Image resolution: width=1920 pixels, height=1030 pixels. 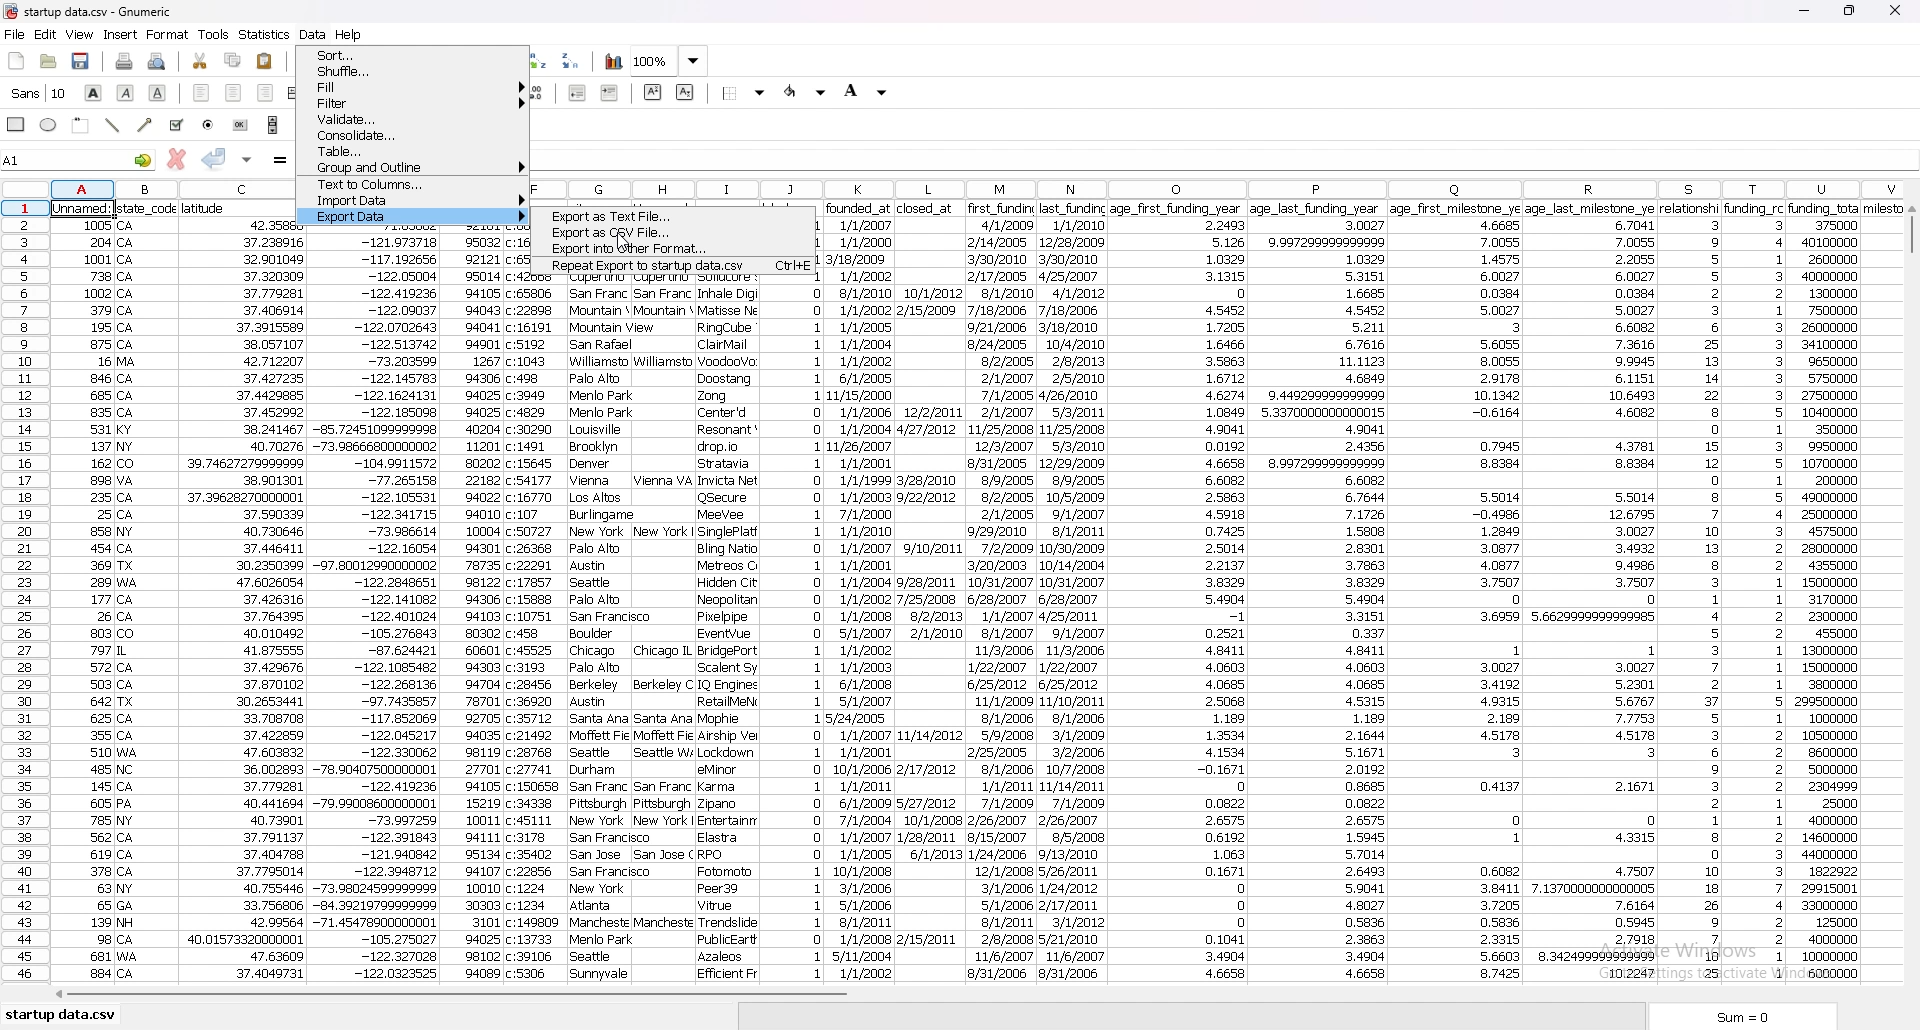 I want to click on edit, so click(x=46, y=35).